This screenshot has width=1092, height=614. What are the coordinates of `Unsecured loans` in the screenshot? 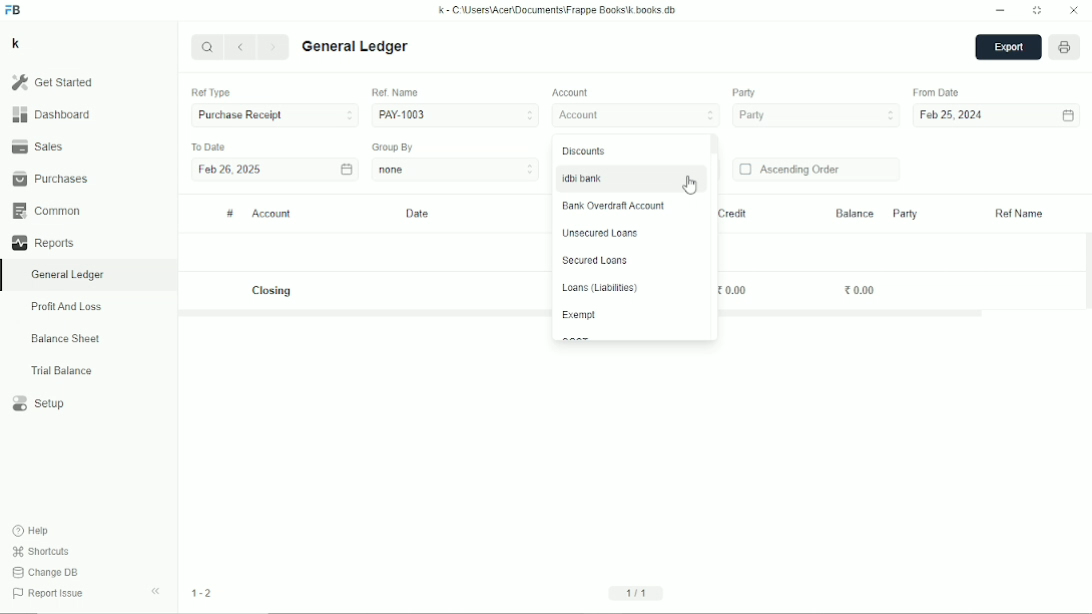 It's located at (599, 233).